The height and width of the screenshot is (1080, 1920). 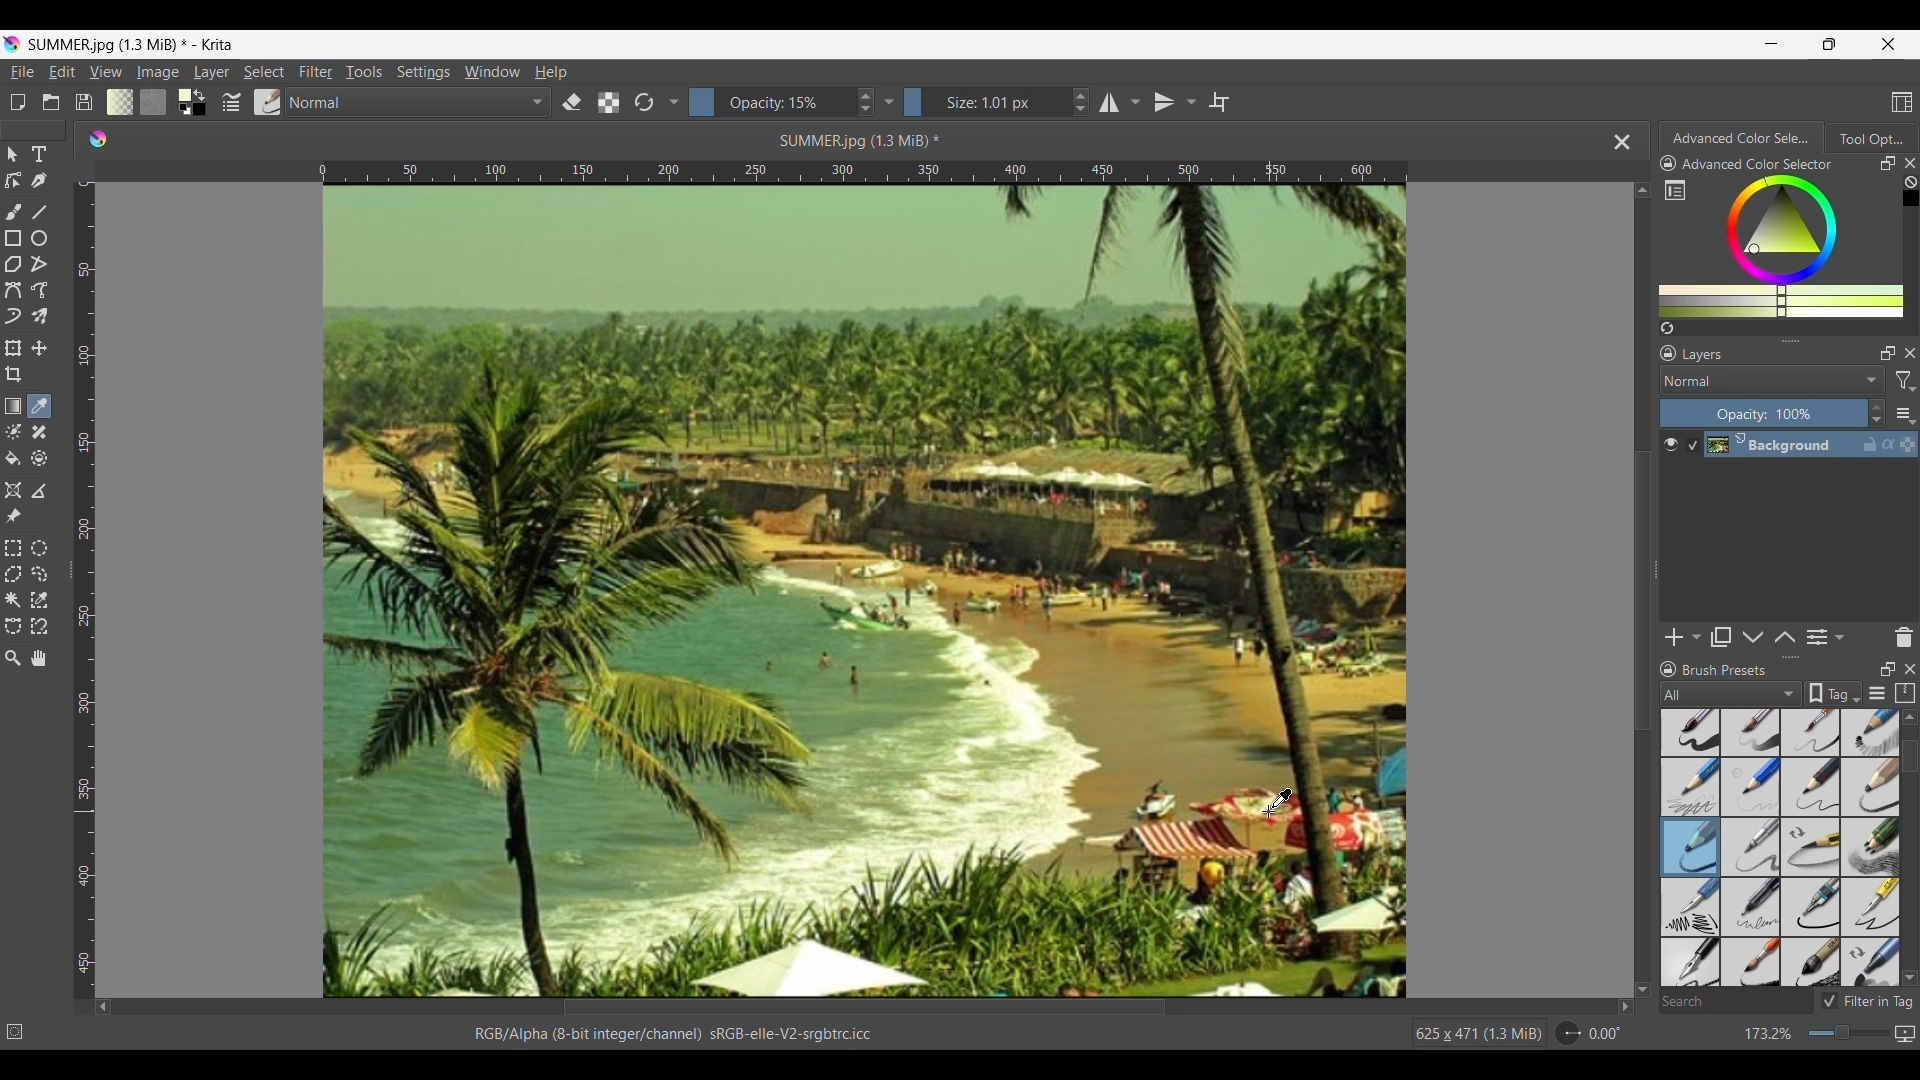 What do you see at coordinates (1910, 757) in the screenshot?
I see `Vertical slide bar for brush` at bounding box center [1910, 757].